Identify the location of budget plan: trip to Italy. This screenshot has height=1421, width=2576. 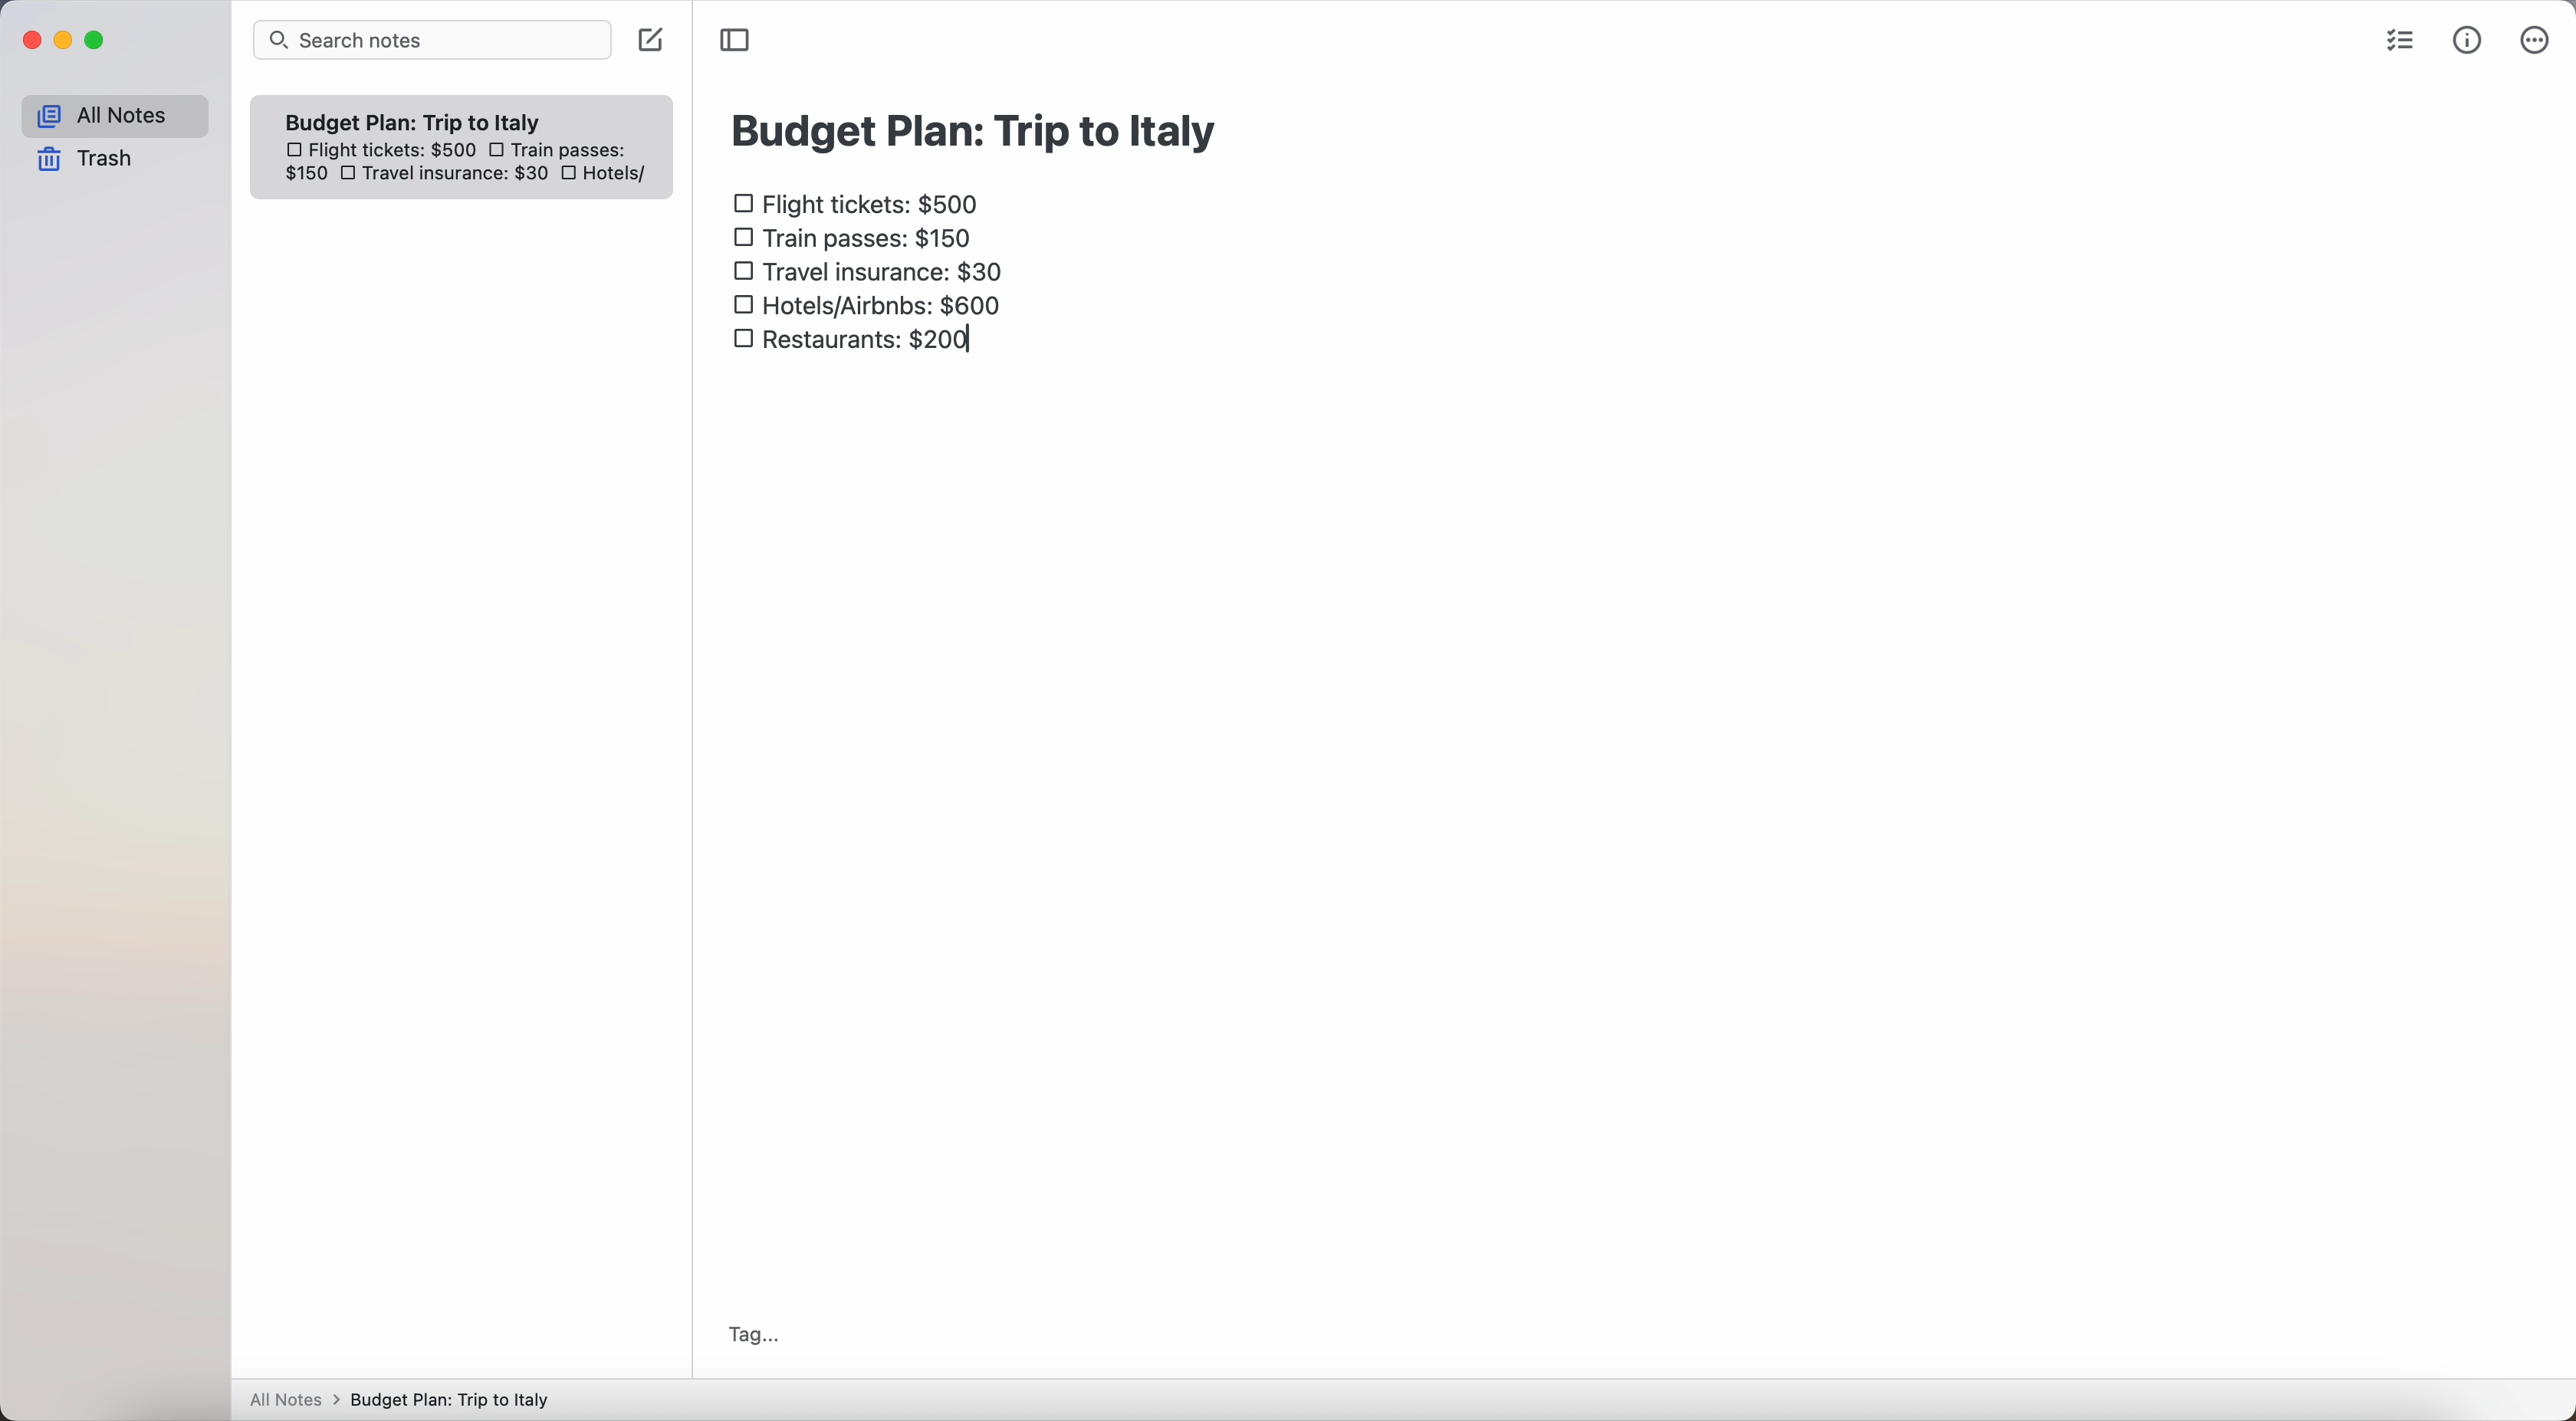
(979, 128).